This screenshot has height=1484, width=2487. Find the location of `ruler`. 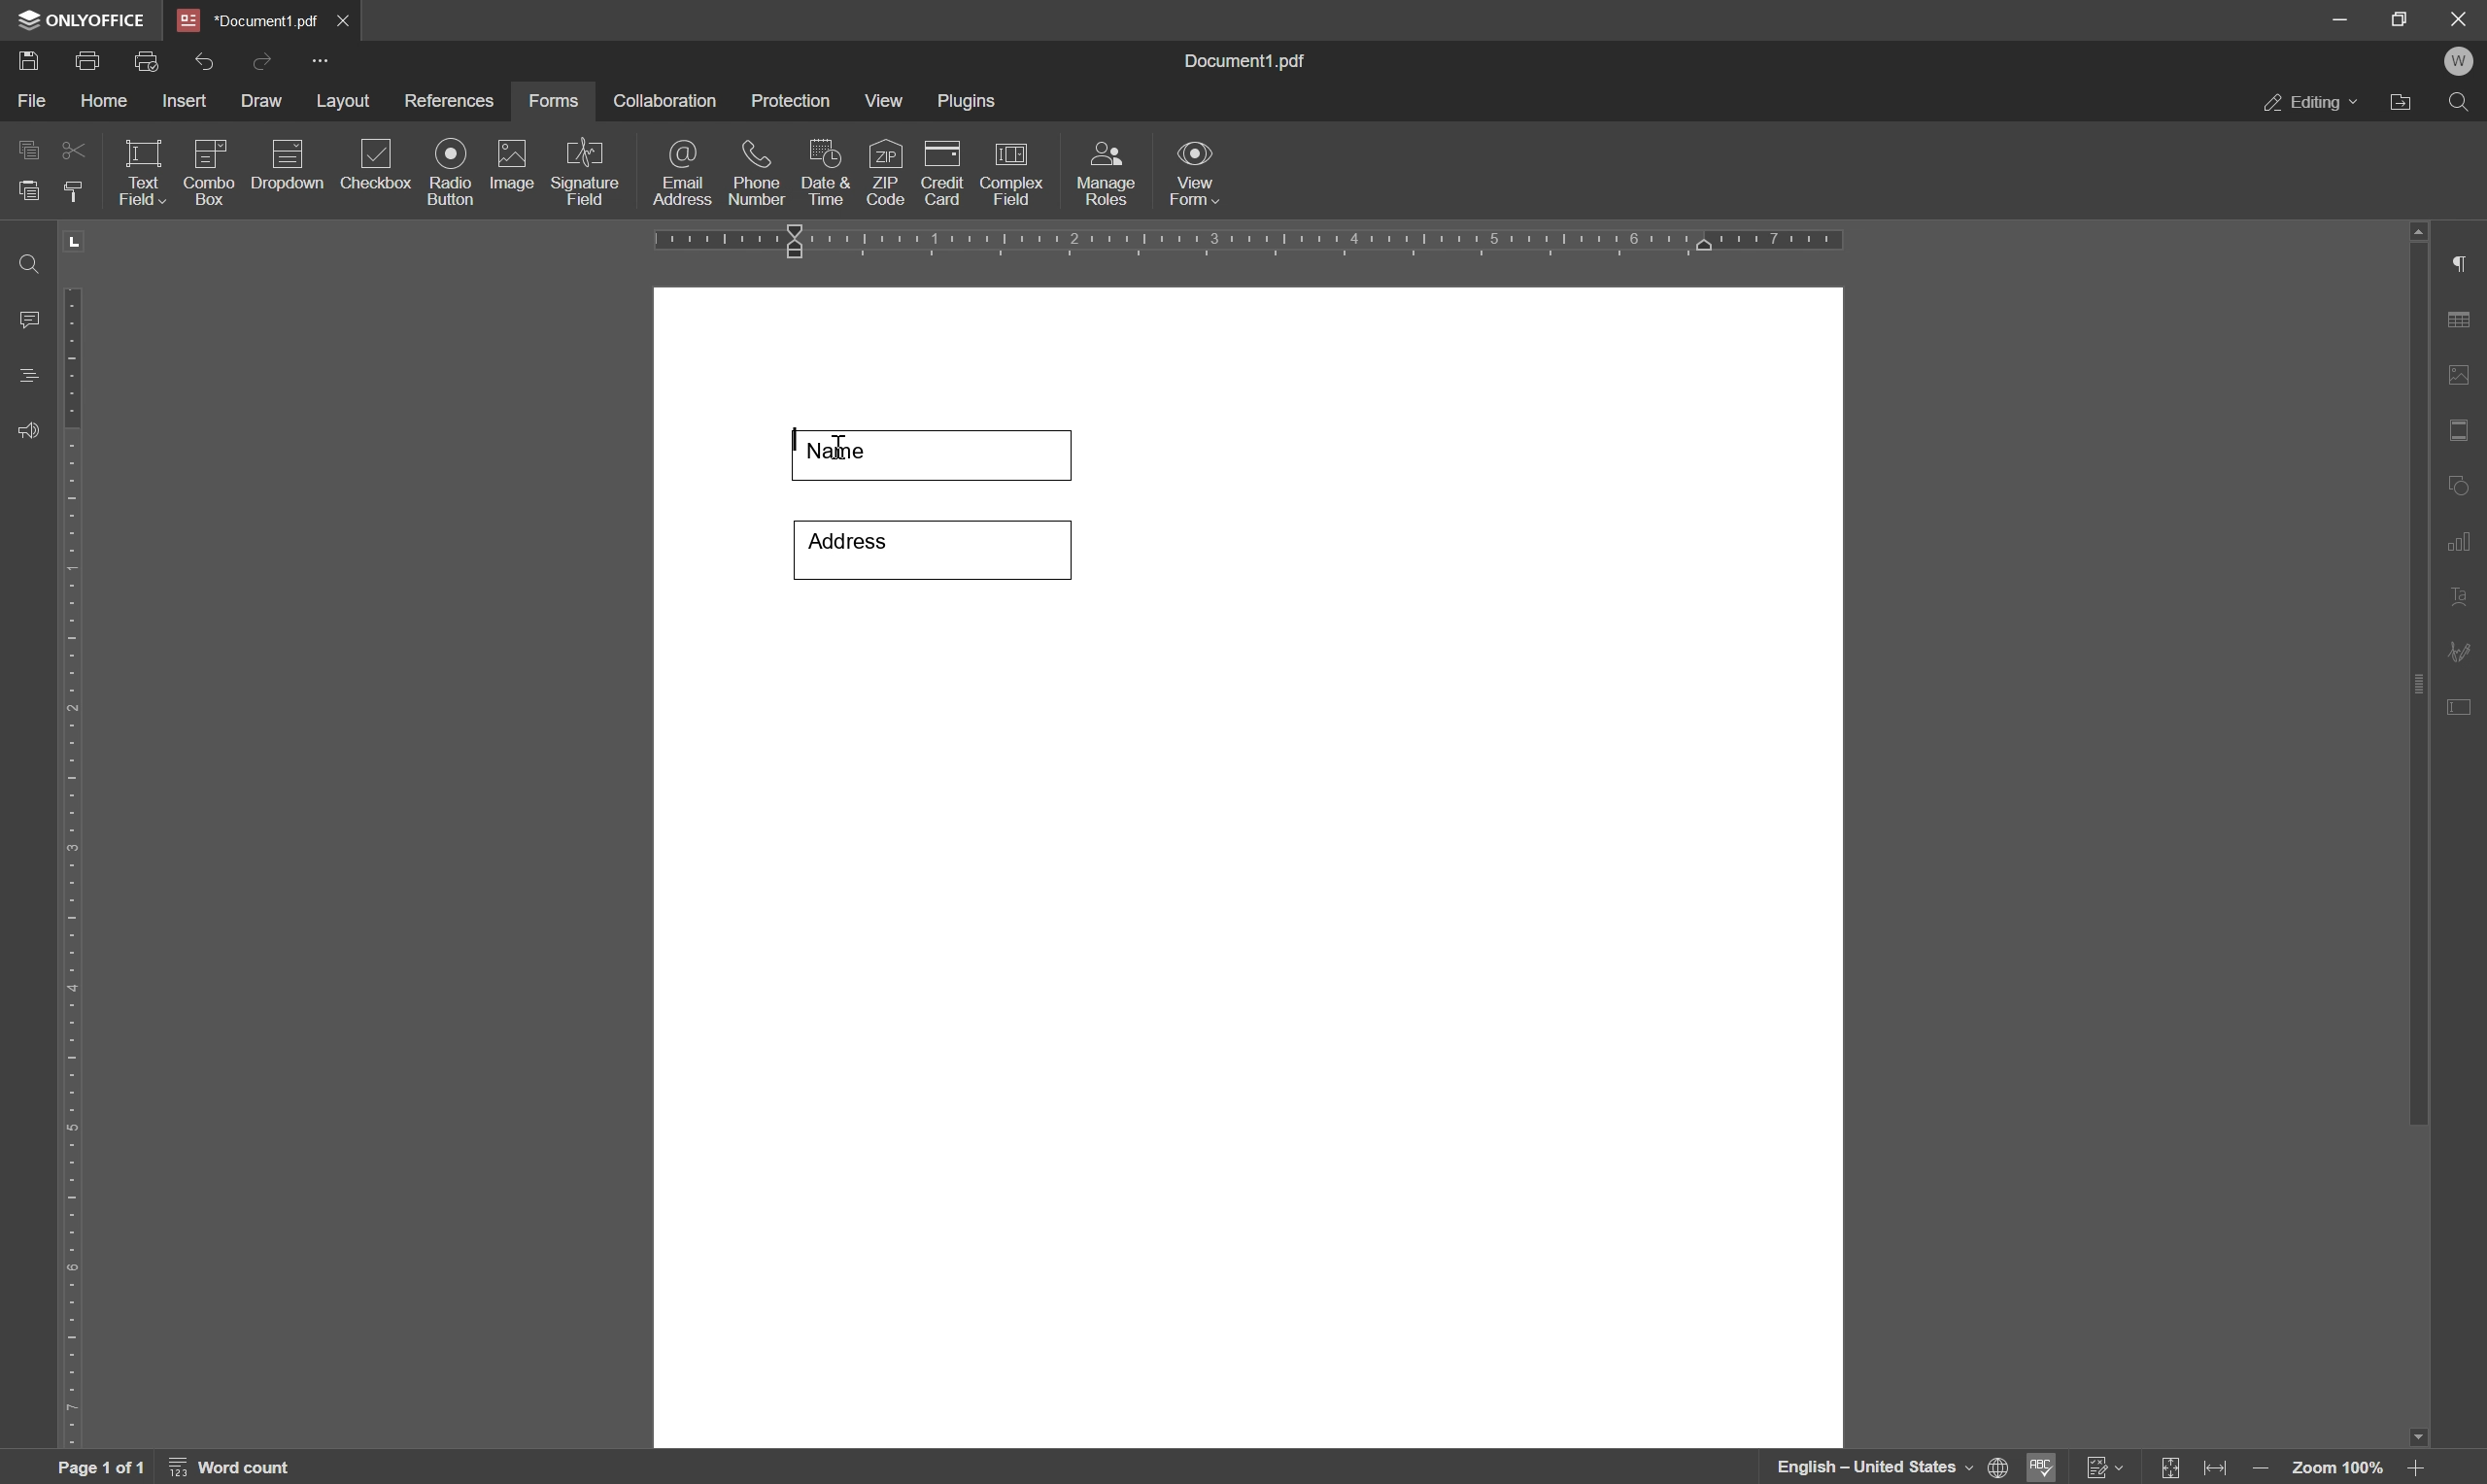

ruler is located at coordinates (70, 863).